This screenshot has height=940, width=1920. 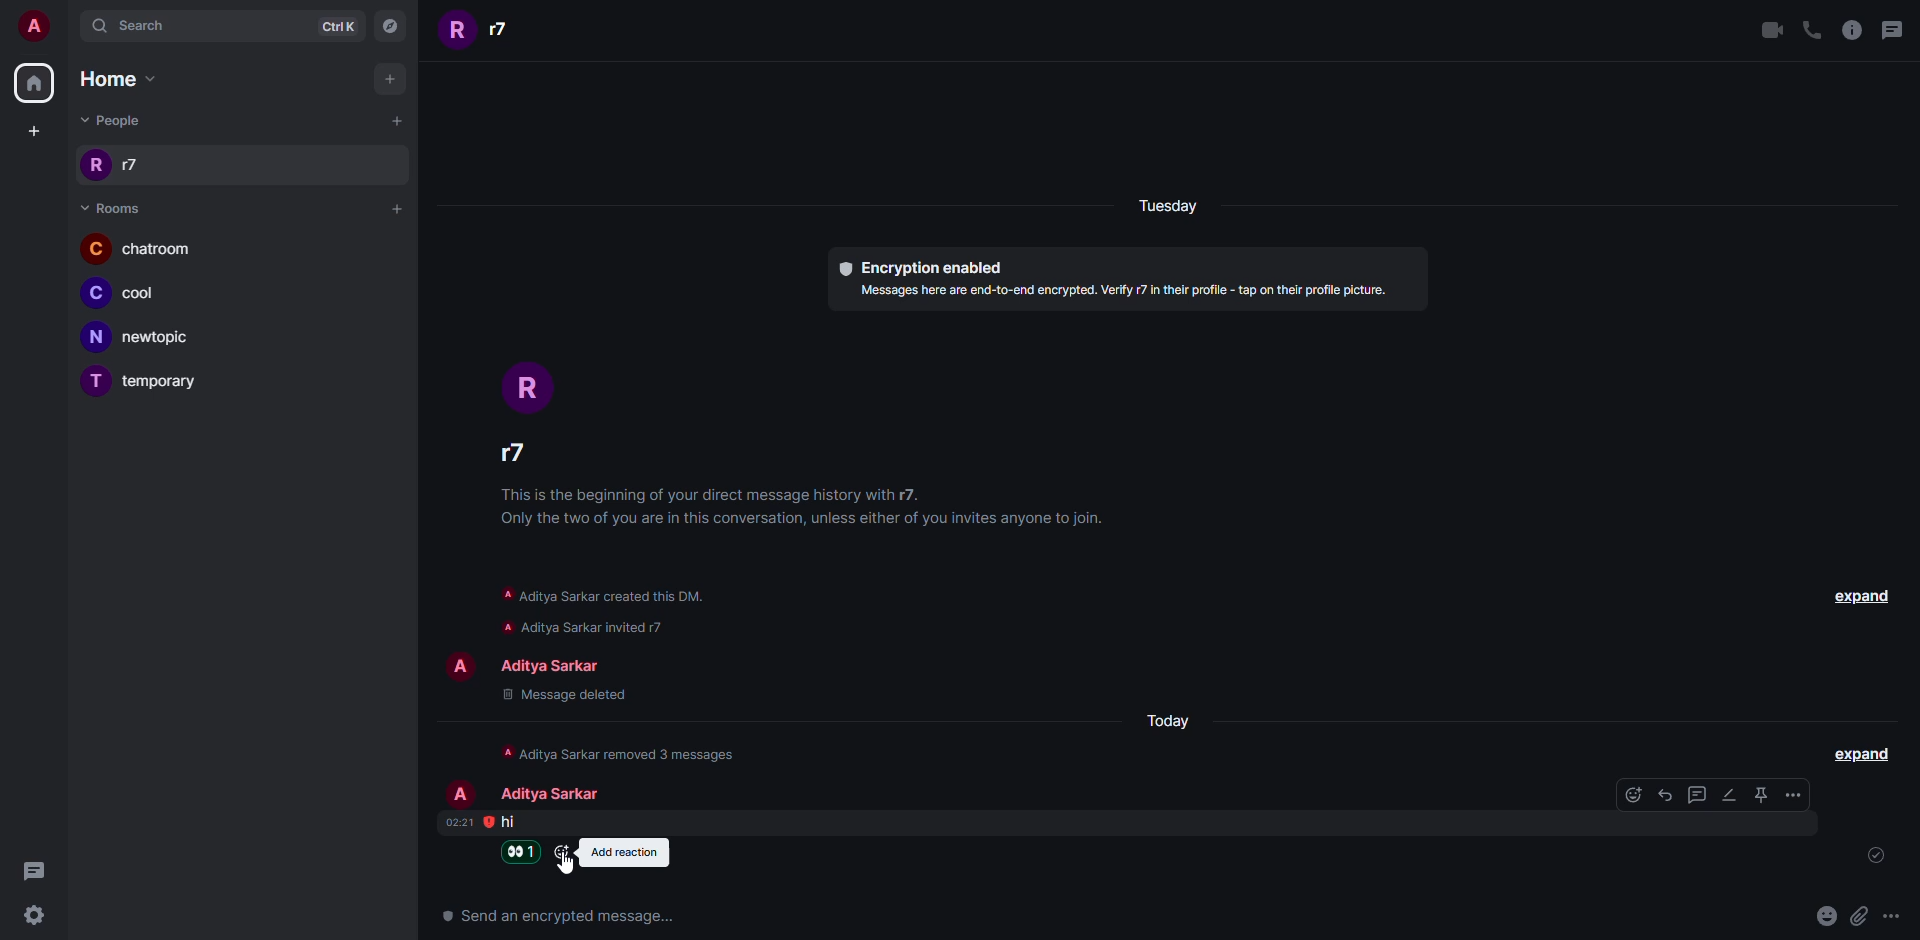 I want to click on video call, so click(x=1772, y=29).